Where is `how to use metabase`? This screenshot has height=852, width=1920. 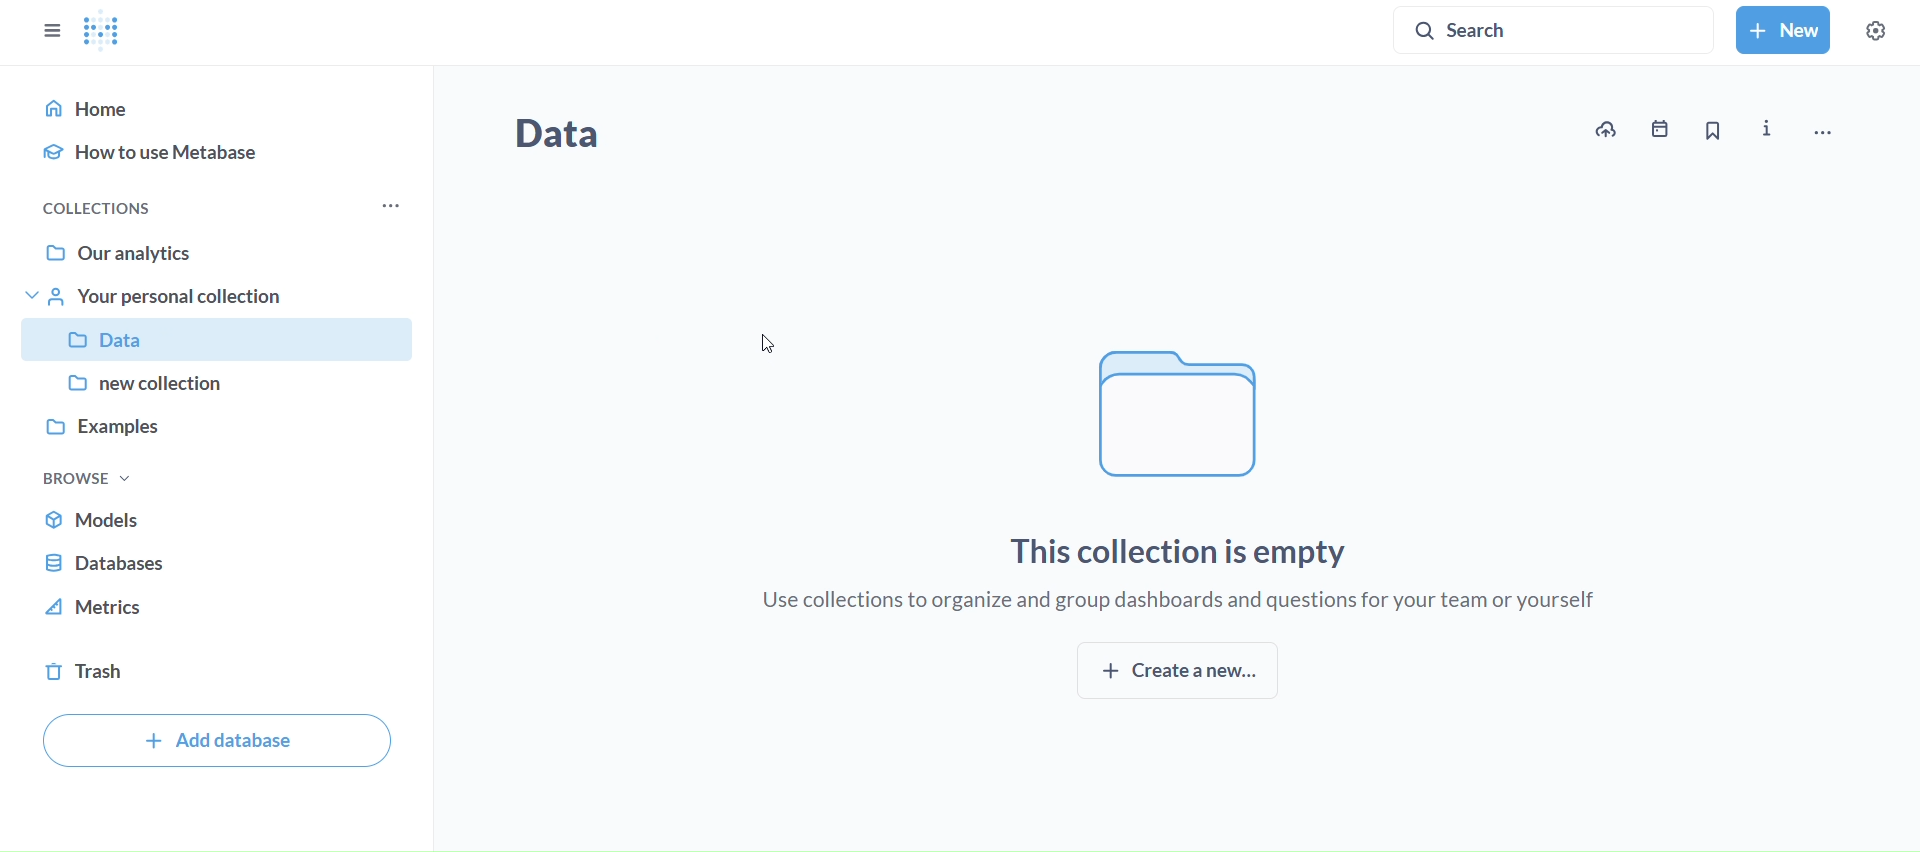
how to use metabase is located at coordinates (219, 149).